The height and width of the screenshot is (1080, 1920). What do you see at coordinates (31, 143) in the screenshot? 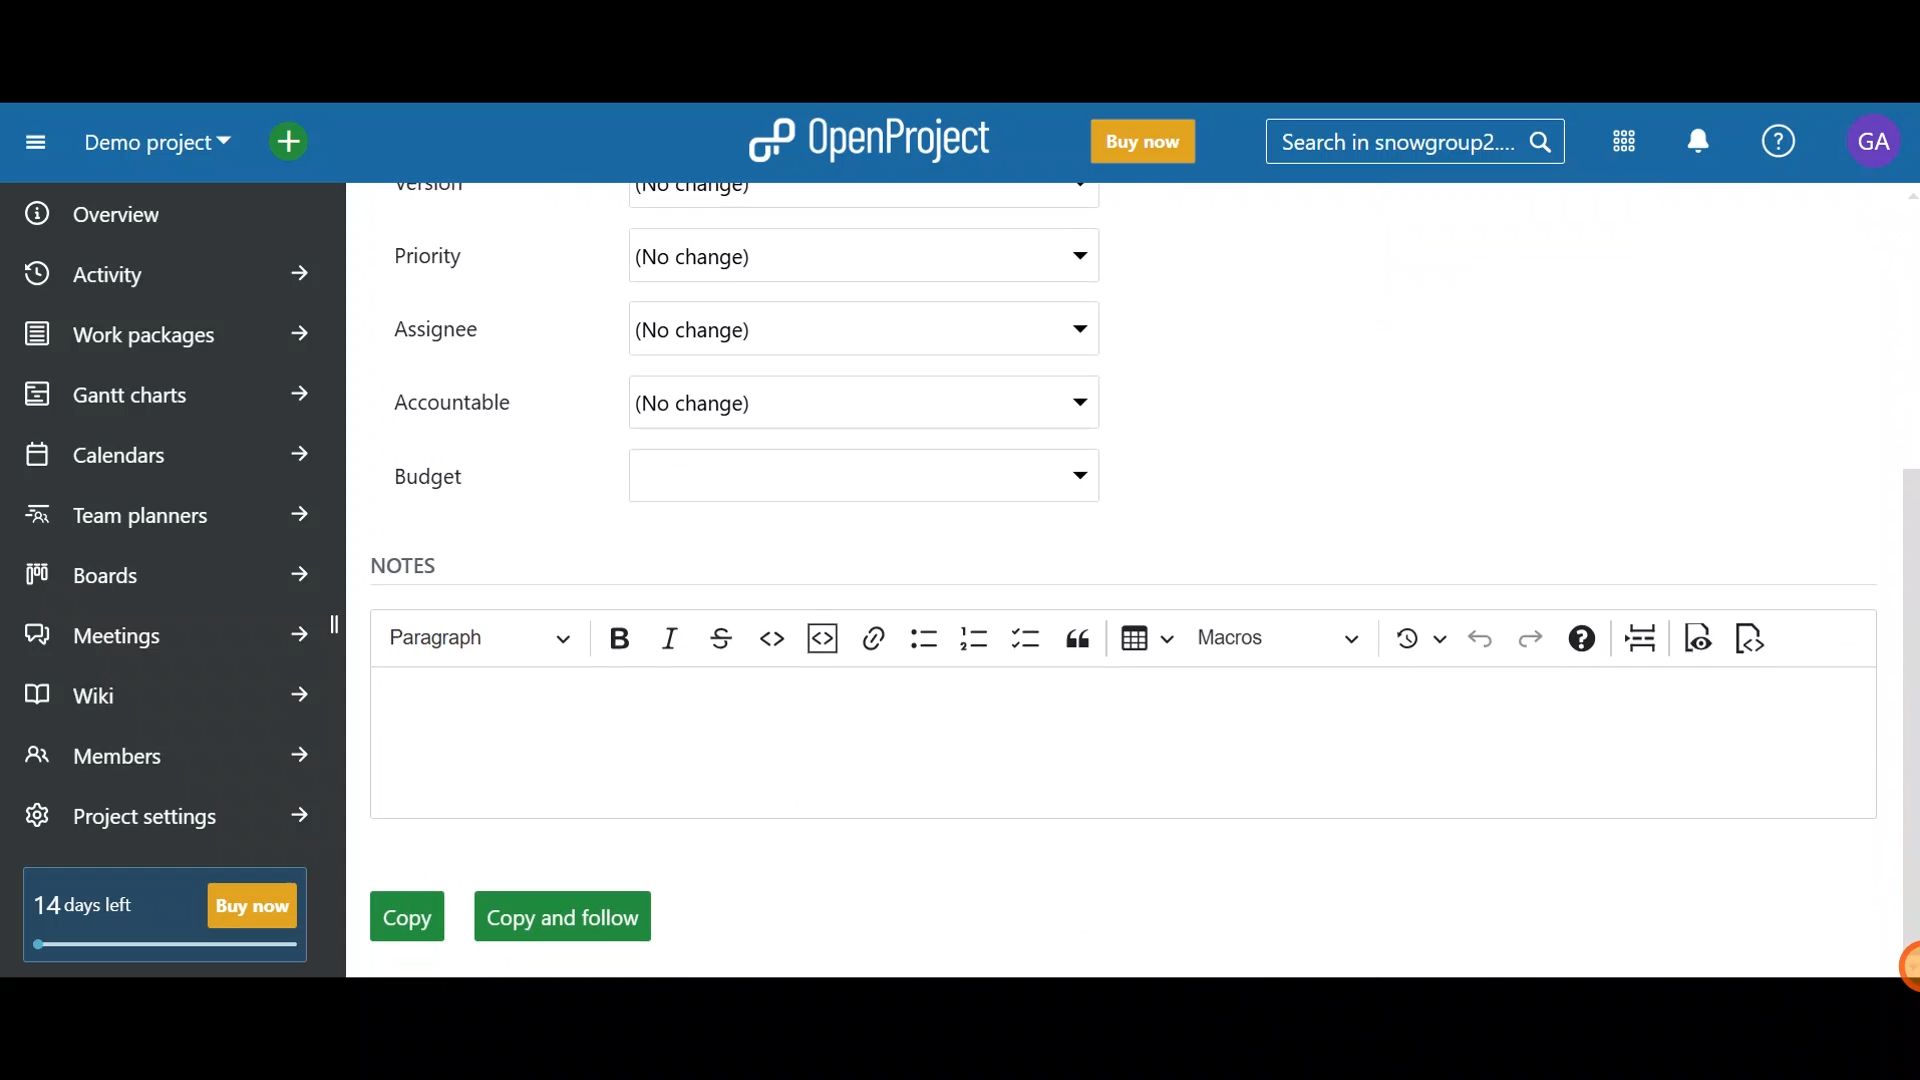
I see `Collapse project menu` at bounding box center [31, 143].